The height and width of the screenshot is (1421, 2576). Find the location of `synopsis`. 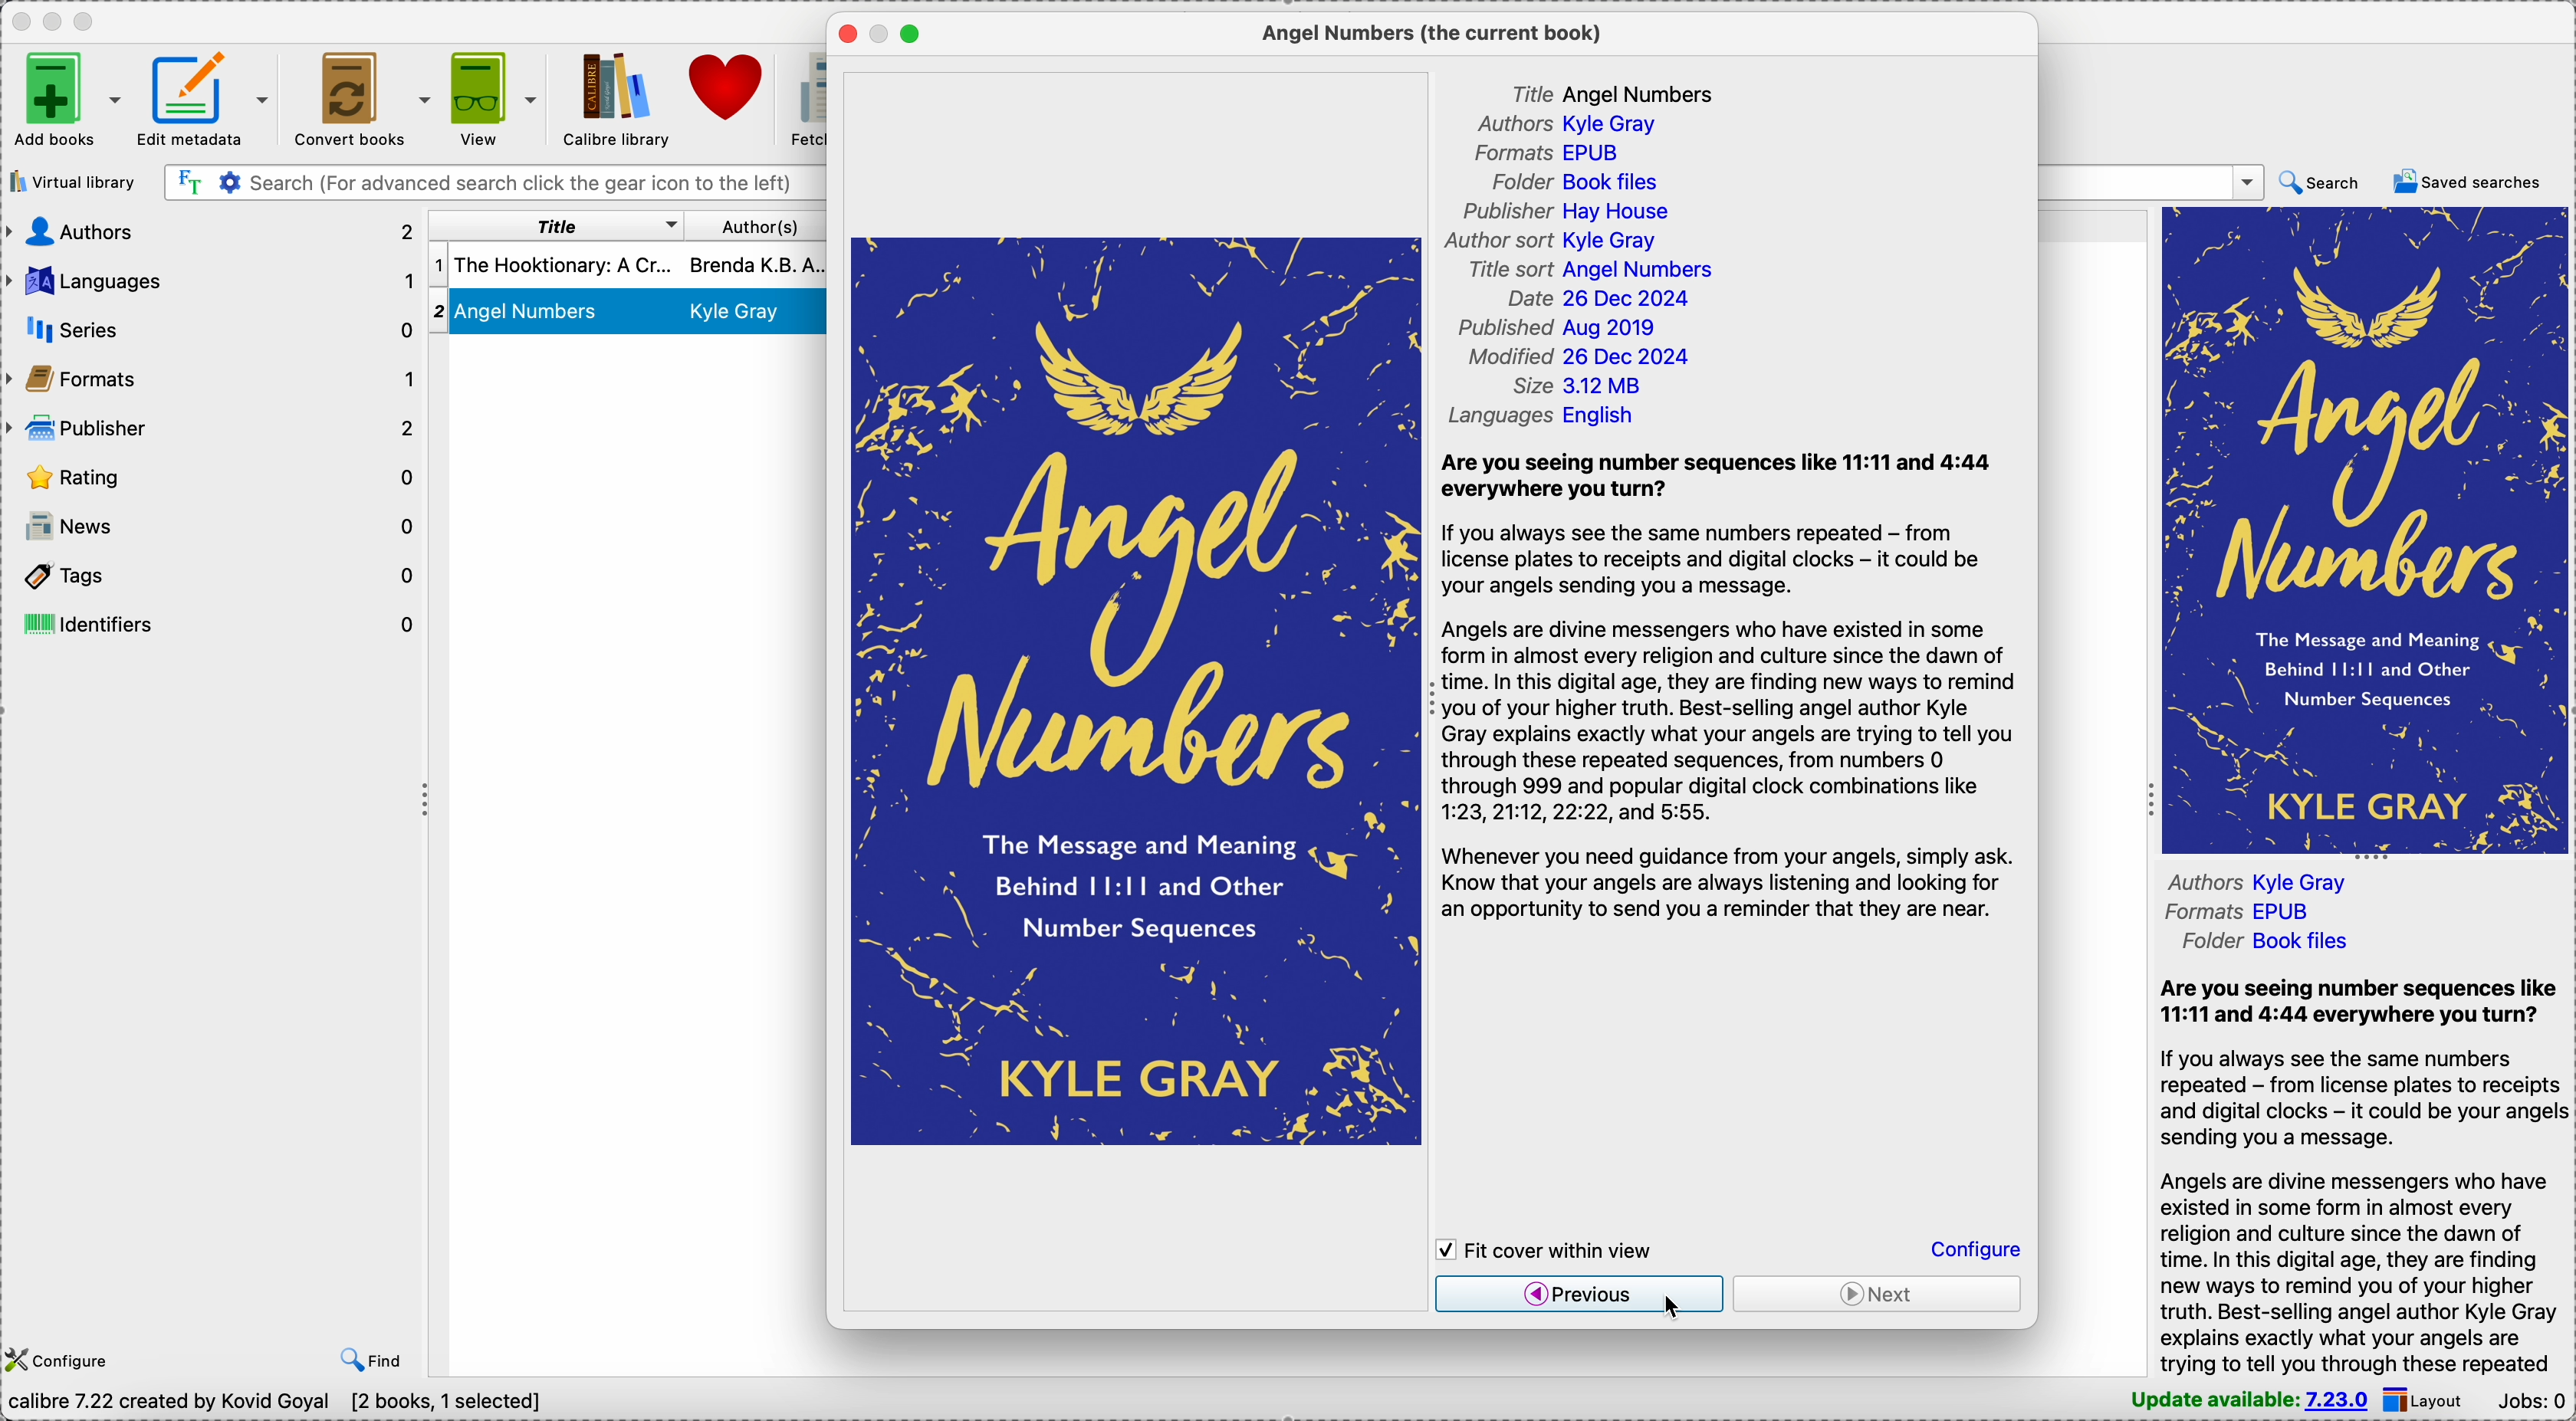

synopsis is located at coordinates (1734, 687).